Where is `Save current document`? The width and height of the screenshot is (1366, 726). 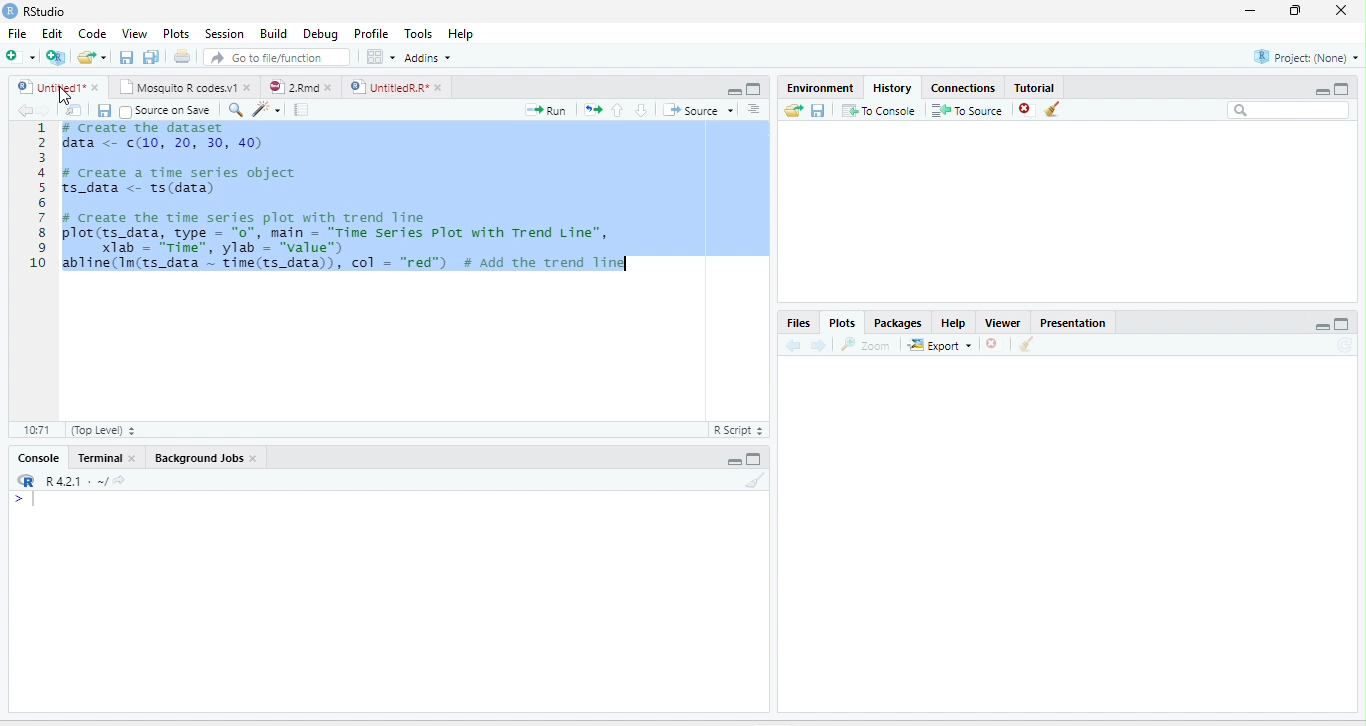 Save current document is located at coordinates (126, 56).